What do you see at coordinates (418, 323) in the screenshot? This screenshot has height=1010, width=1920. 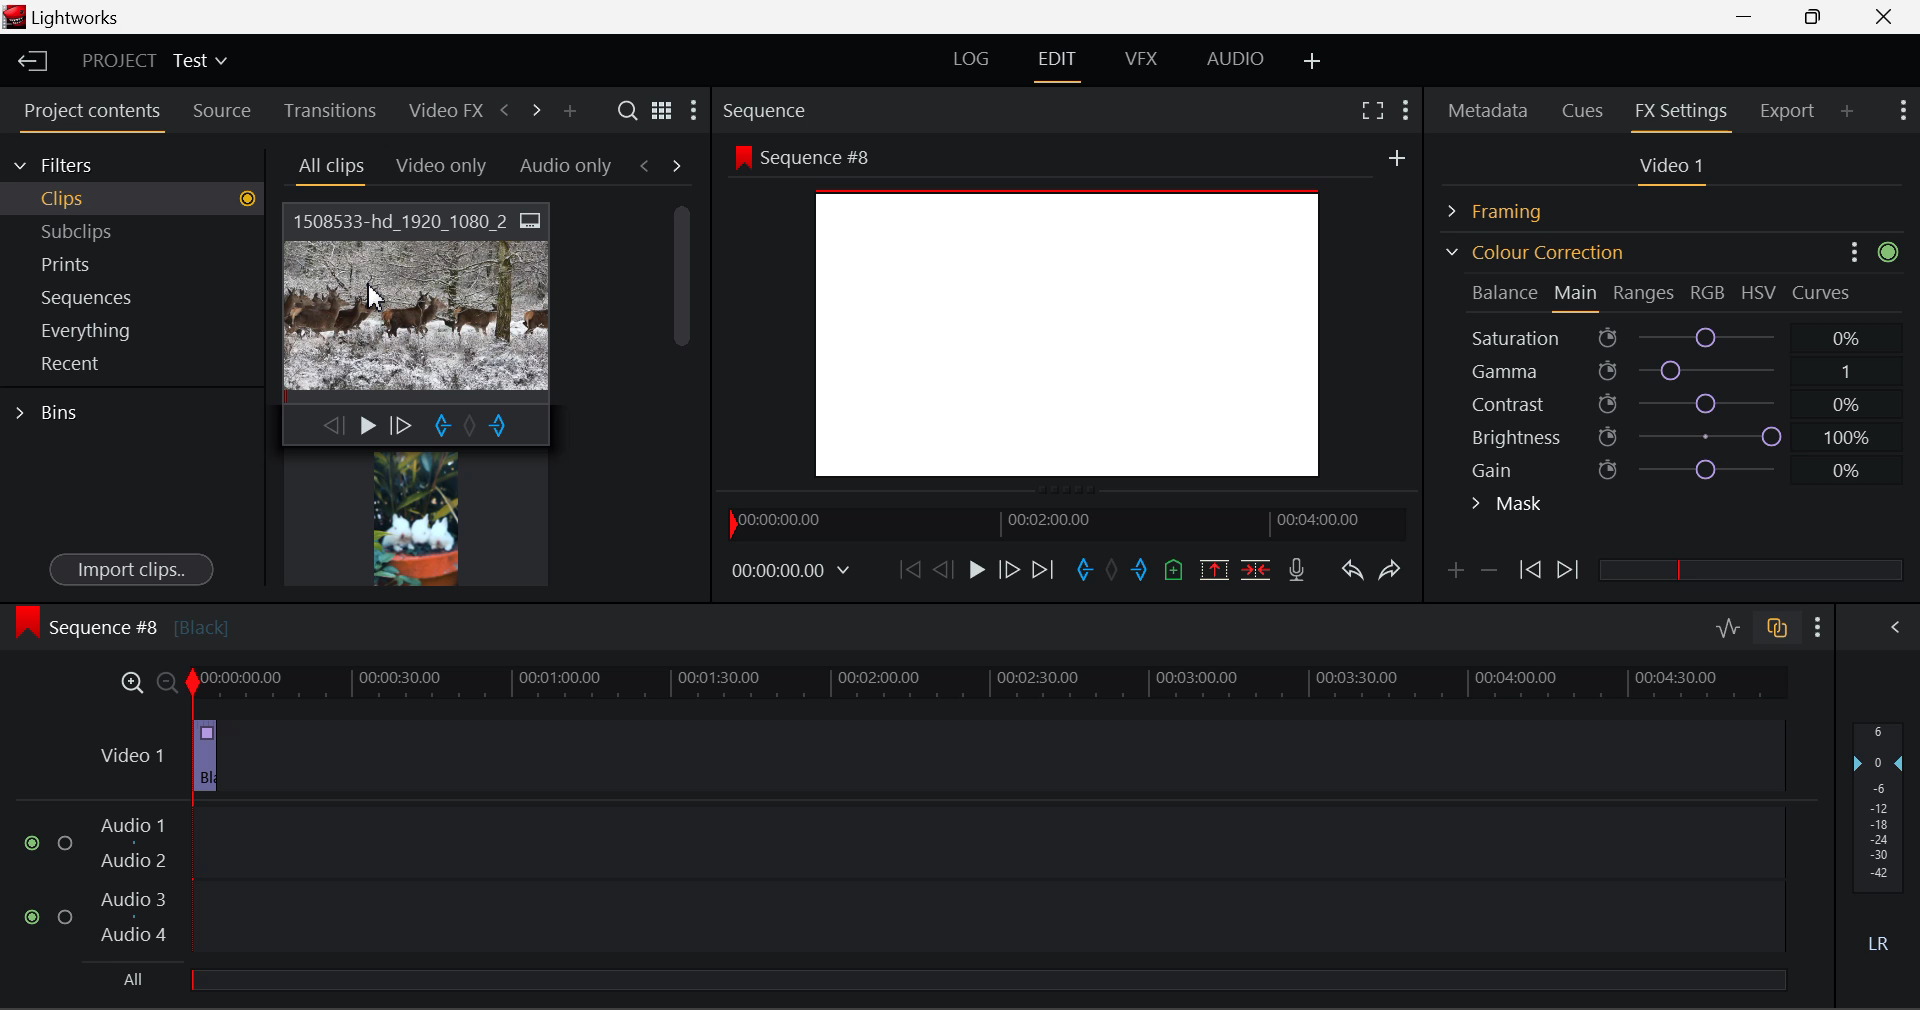 I see `Cursor MOUSE_DOWN on Clip 1` at bounding box center [418, 323].